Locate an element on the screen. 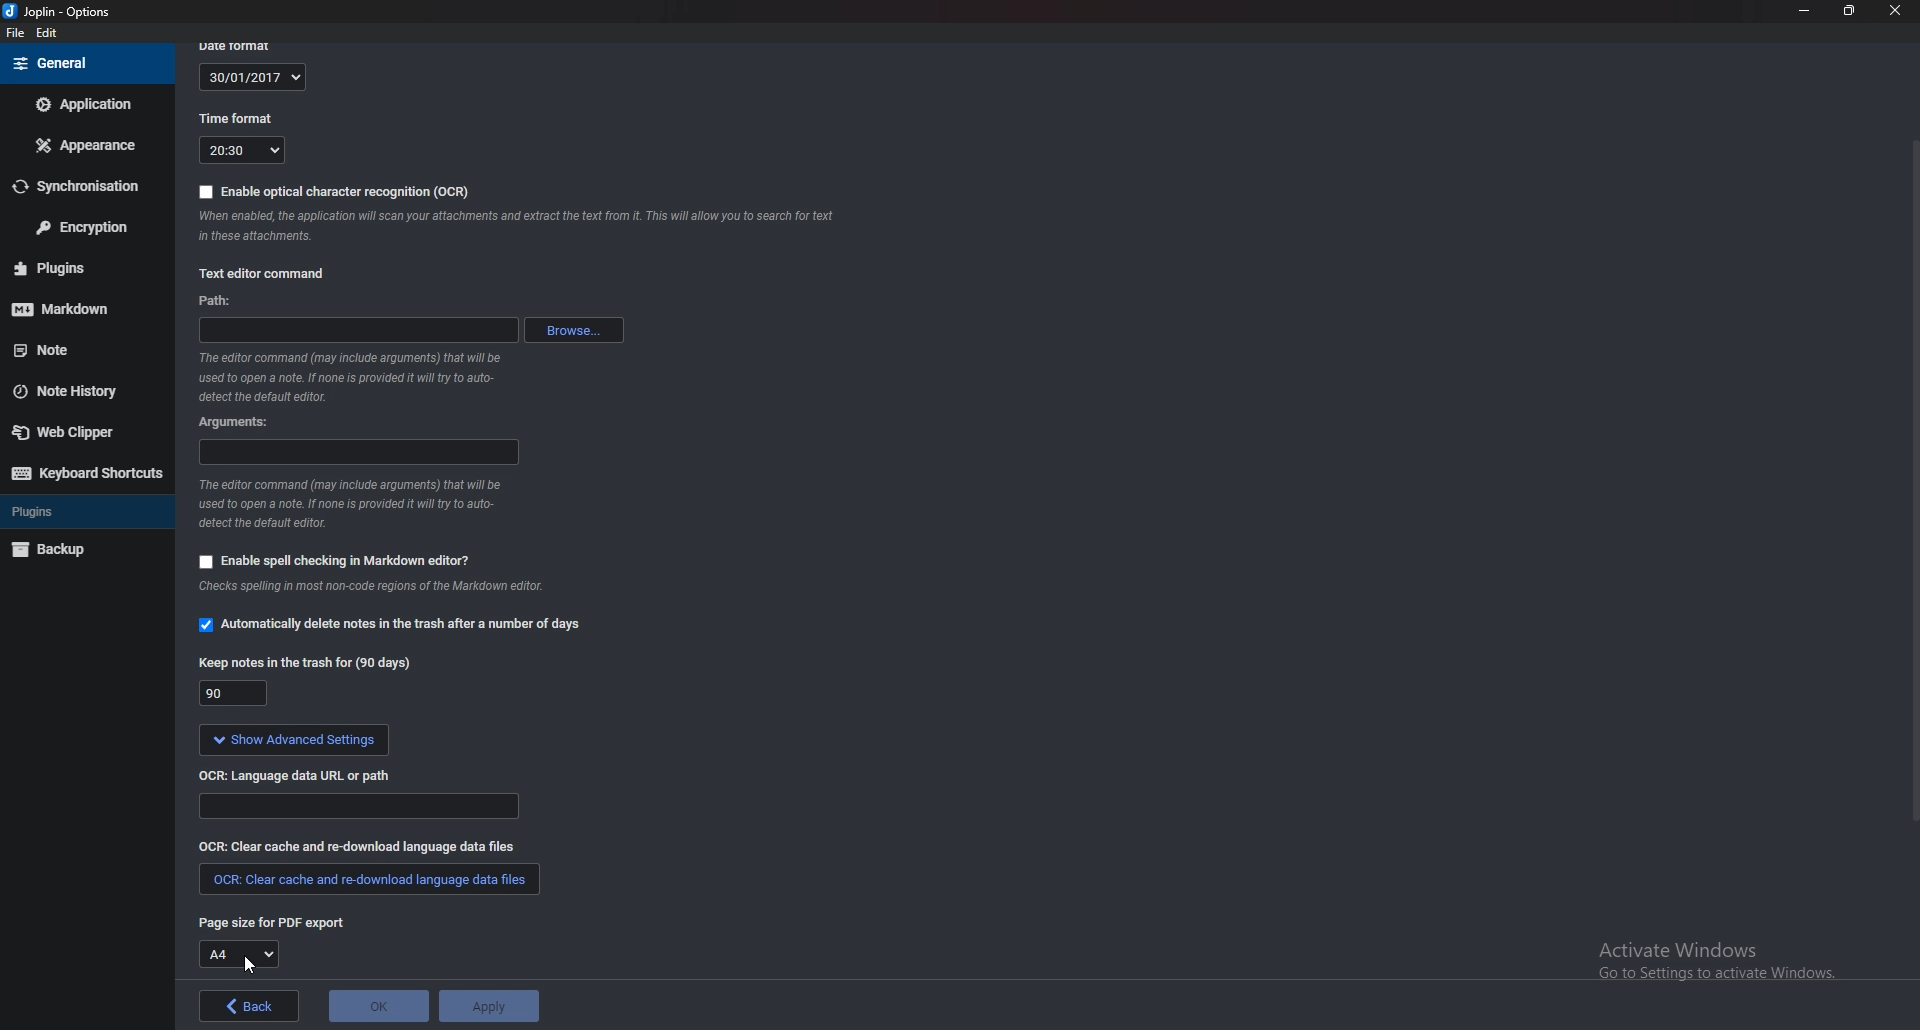 The height and width of the screenshot is (1030, 1920). joplin is located at coordinates (65, 12).